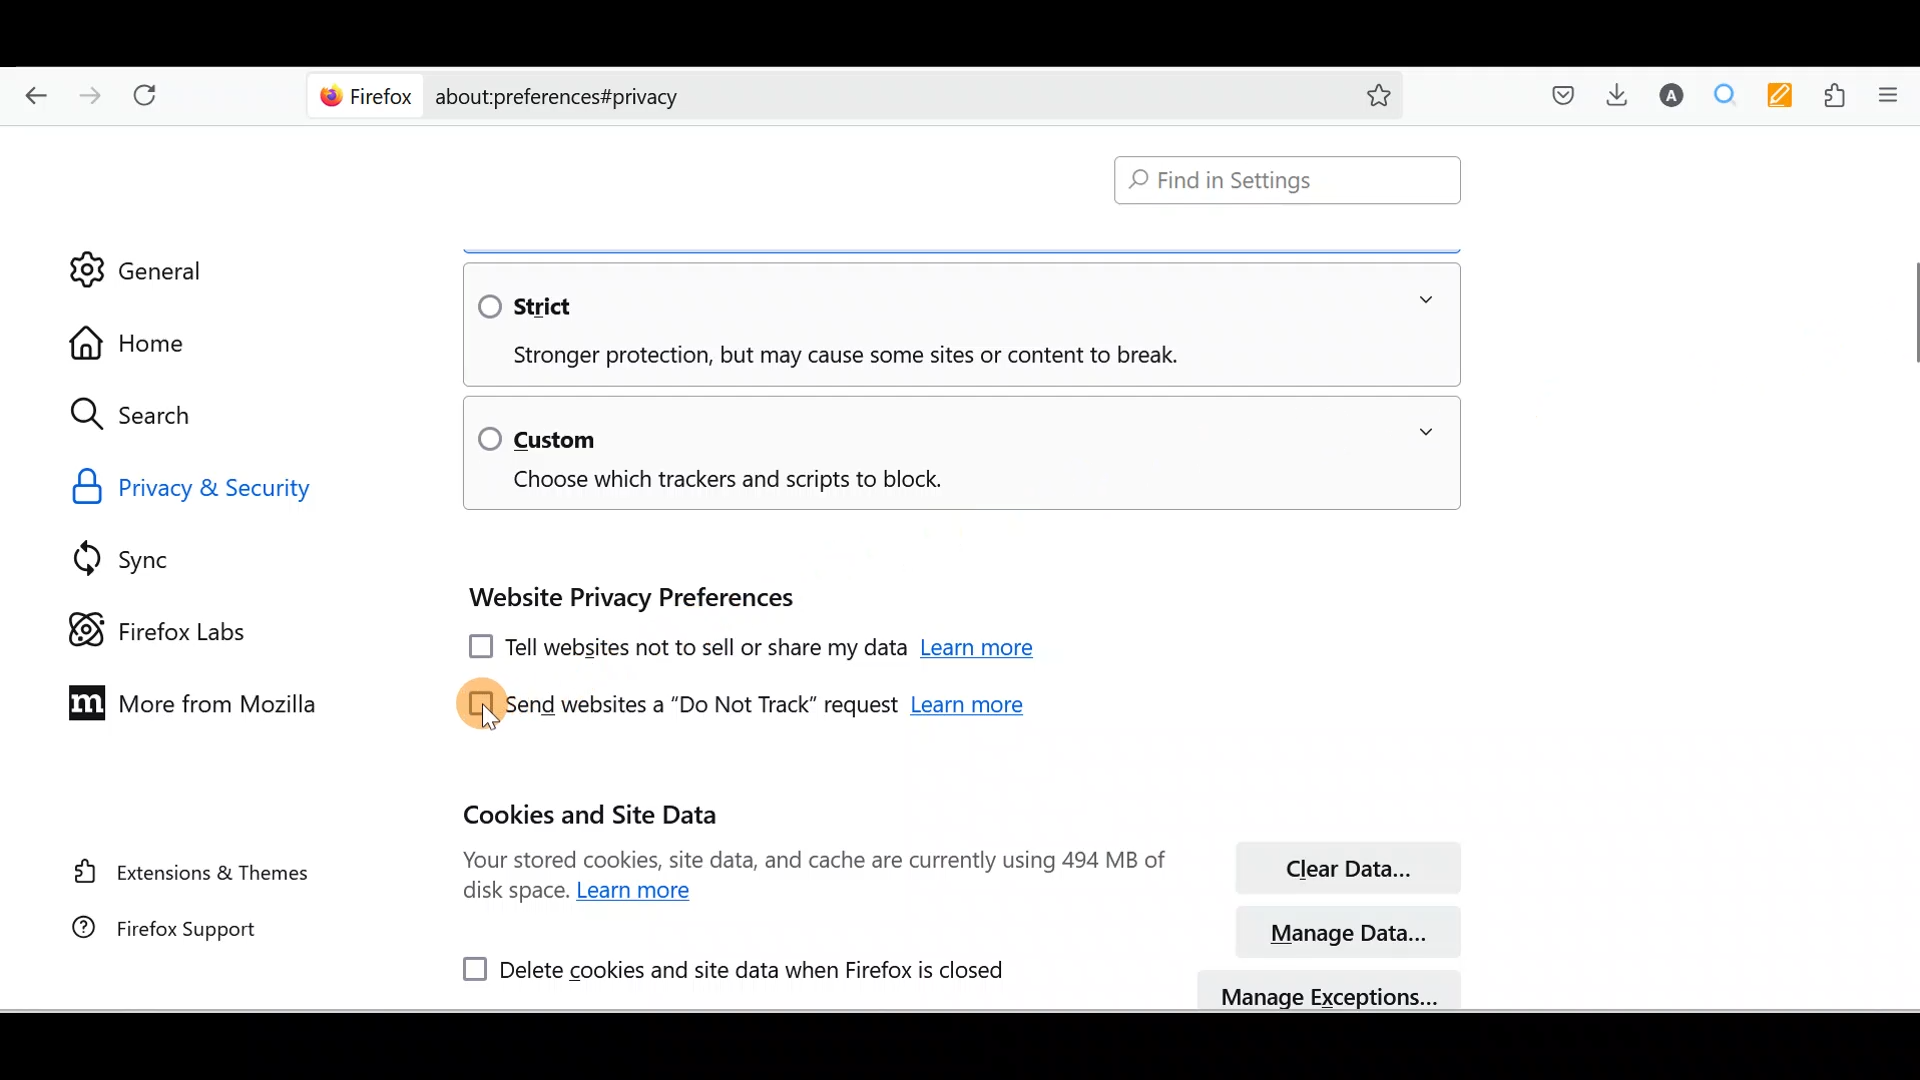  I want to click on Website privacy preferences, so click(627, 597).